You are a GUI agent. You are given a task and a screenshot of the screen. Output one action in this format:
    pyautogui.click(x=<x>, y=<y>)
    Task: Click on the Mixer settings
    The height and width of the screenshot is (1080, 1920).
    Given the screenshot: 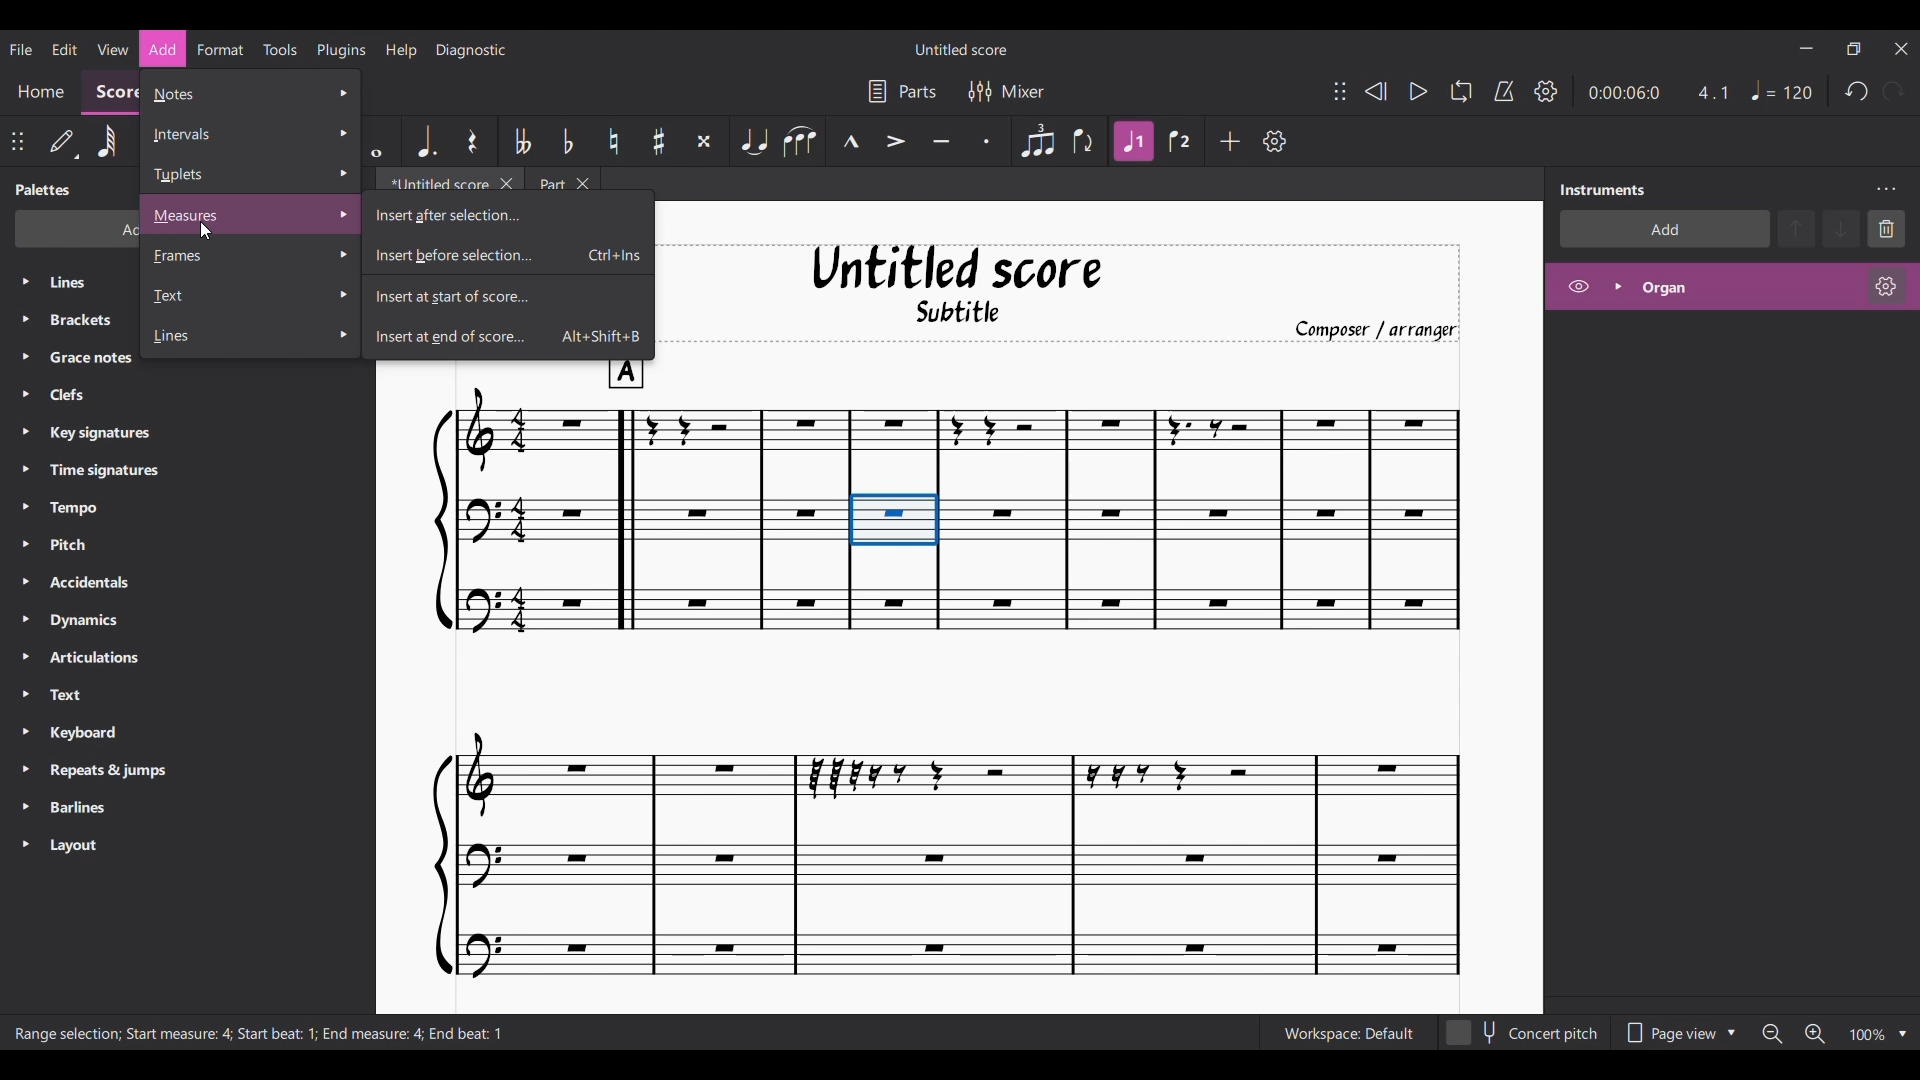 What is the action you would take?
    pyautogui.click(x=1006, y=92)
    